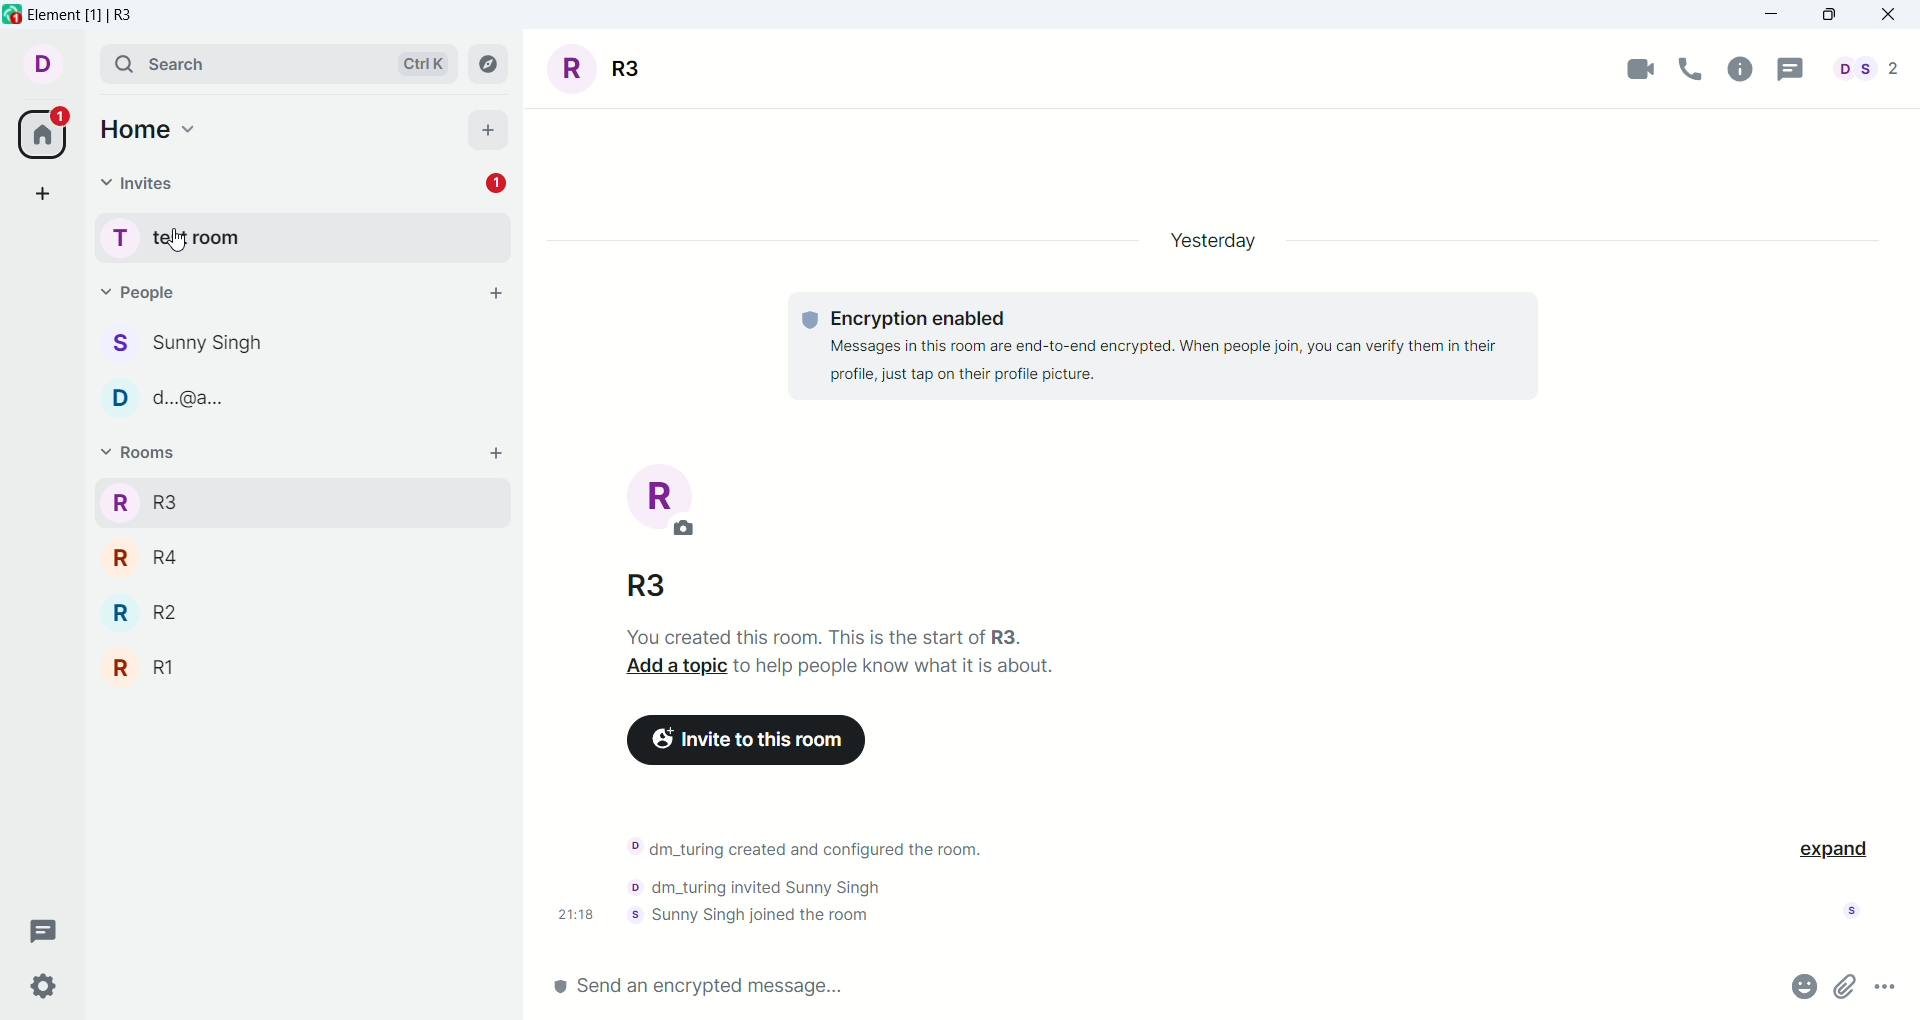 This screenshot has height=1020, width=1920. Describe the element at coordinates (1162, 345) in the screenshot. I see `text` at that location.